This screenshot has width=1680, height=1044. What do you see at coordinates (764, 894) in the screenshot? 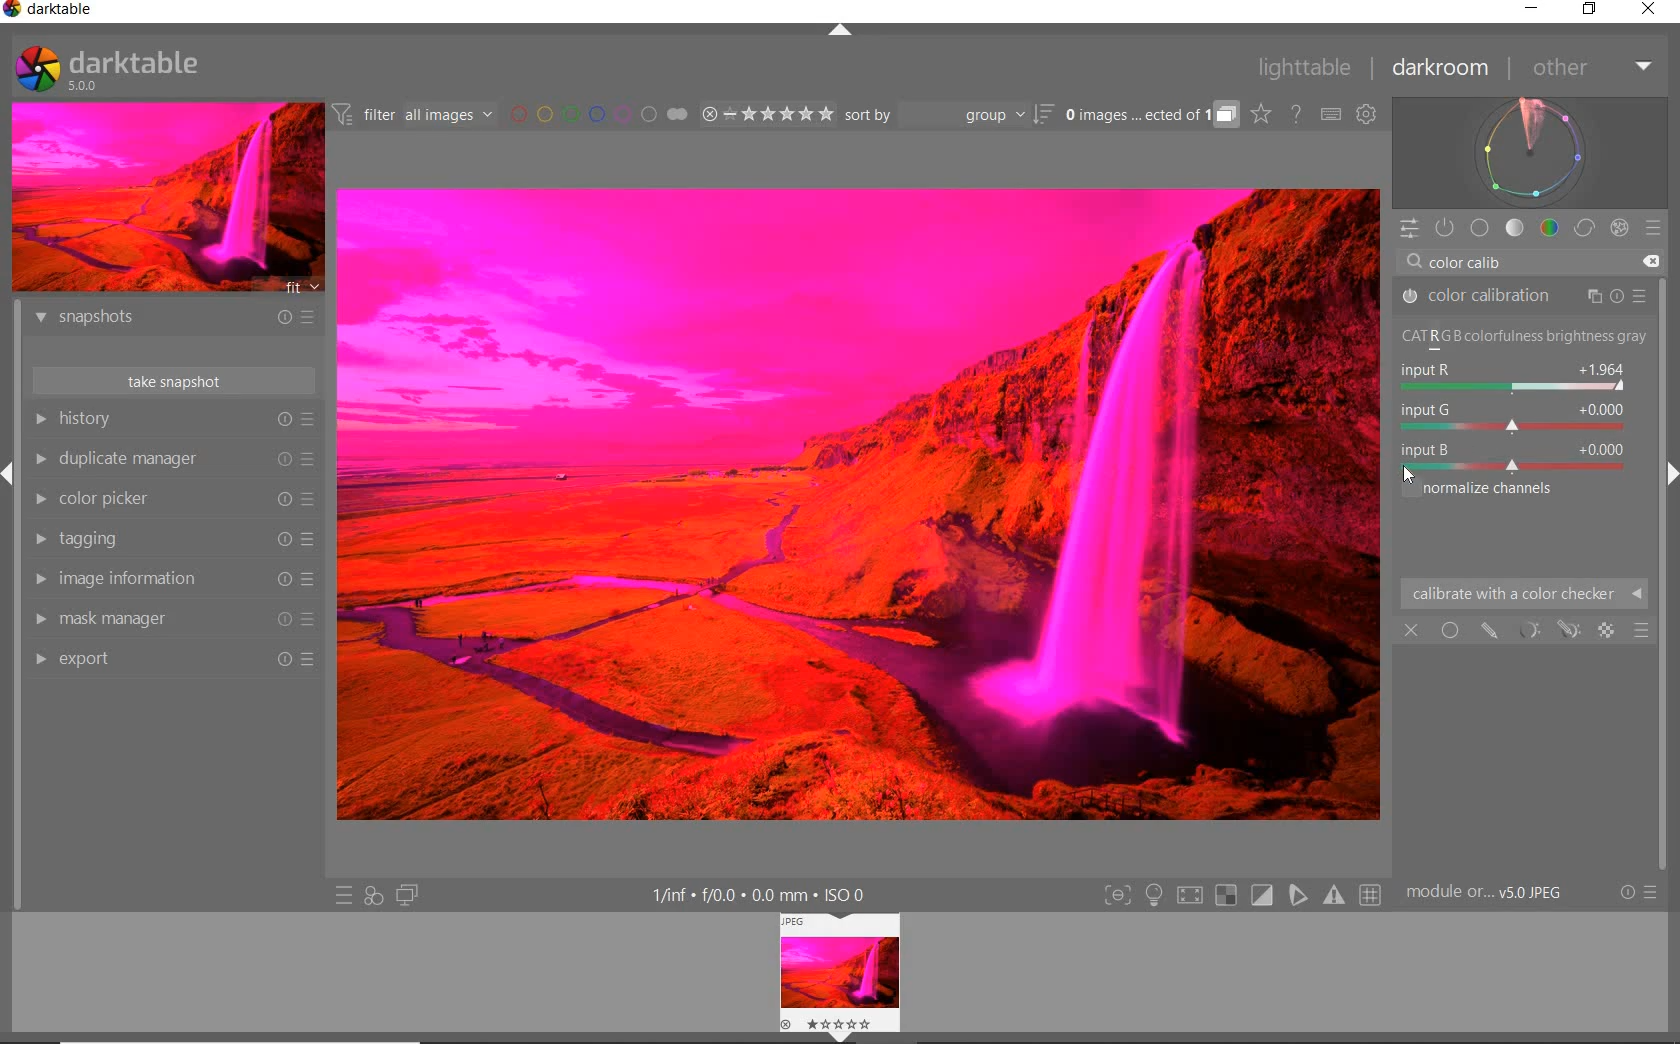
I see `DISPLAYED GUI INFO` at bounding box center [764, 894].